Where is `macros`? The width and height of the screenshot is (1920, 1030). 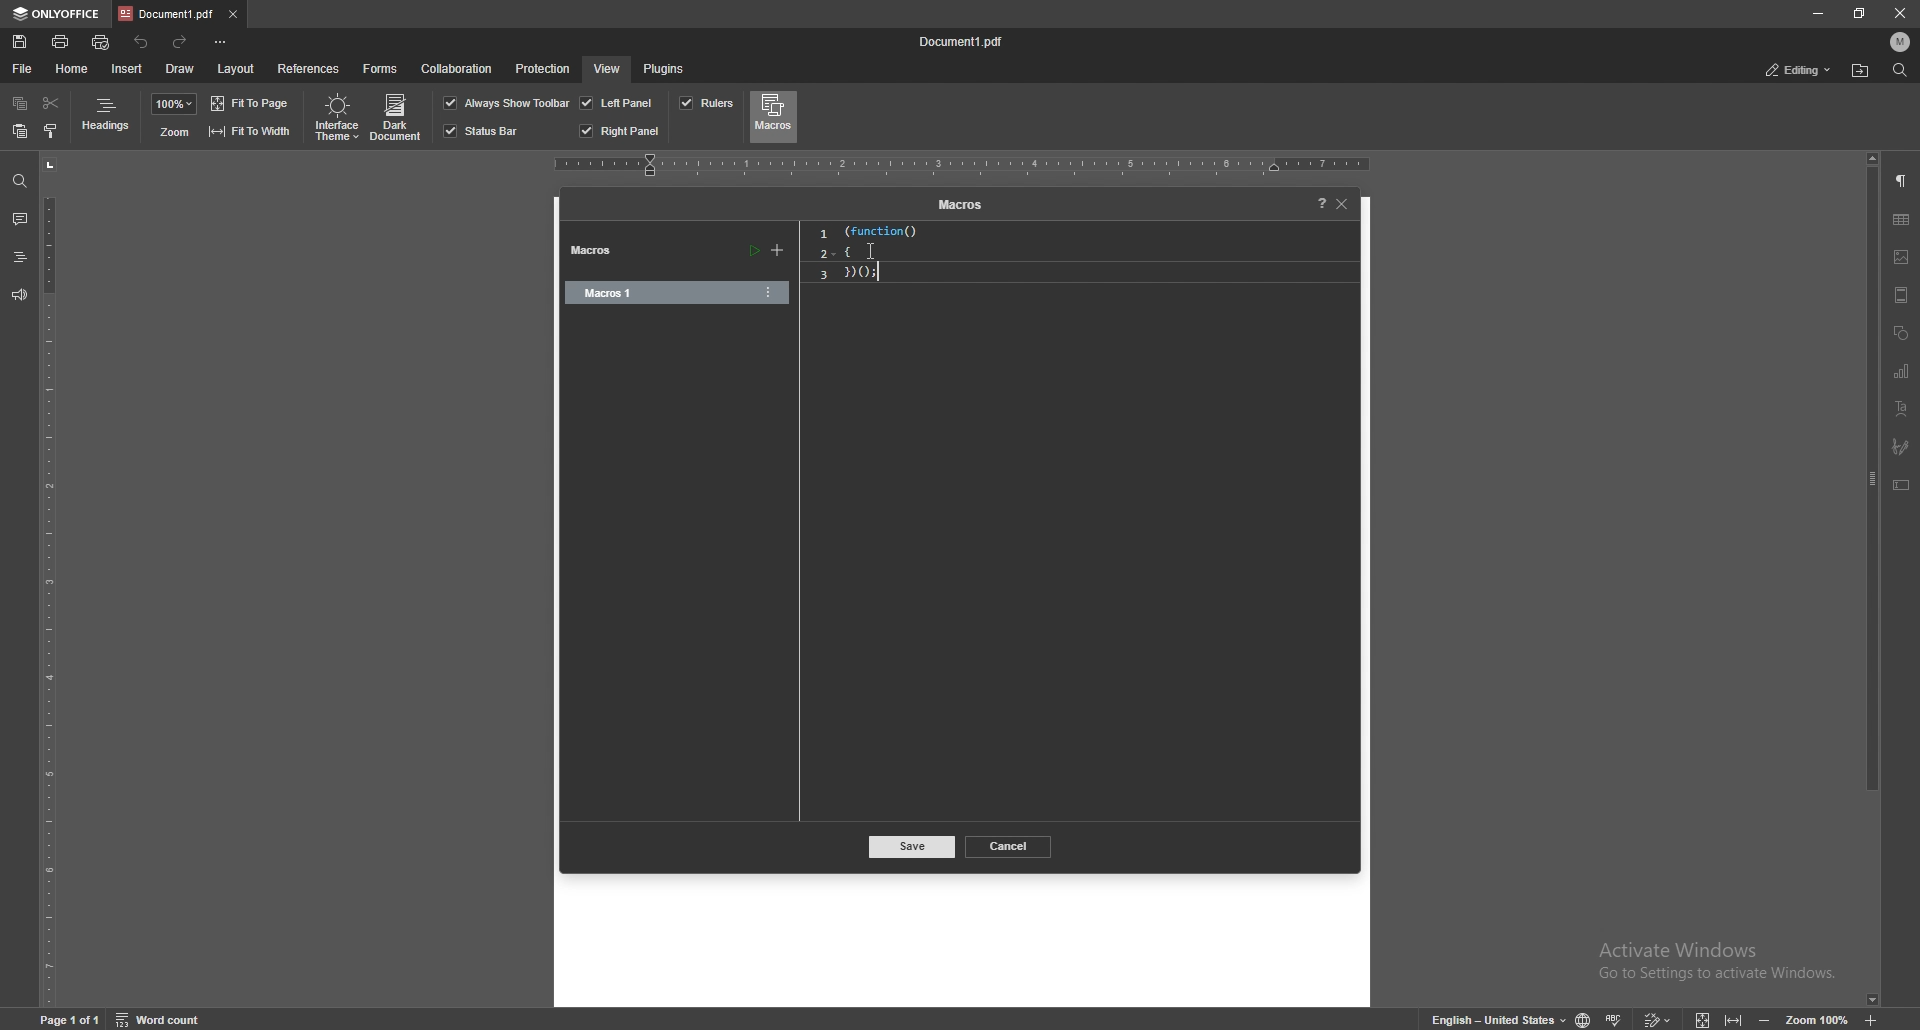
macros is located at coordinates (958, 206).